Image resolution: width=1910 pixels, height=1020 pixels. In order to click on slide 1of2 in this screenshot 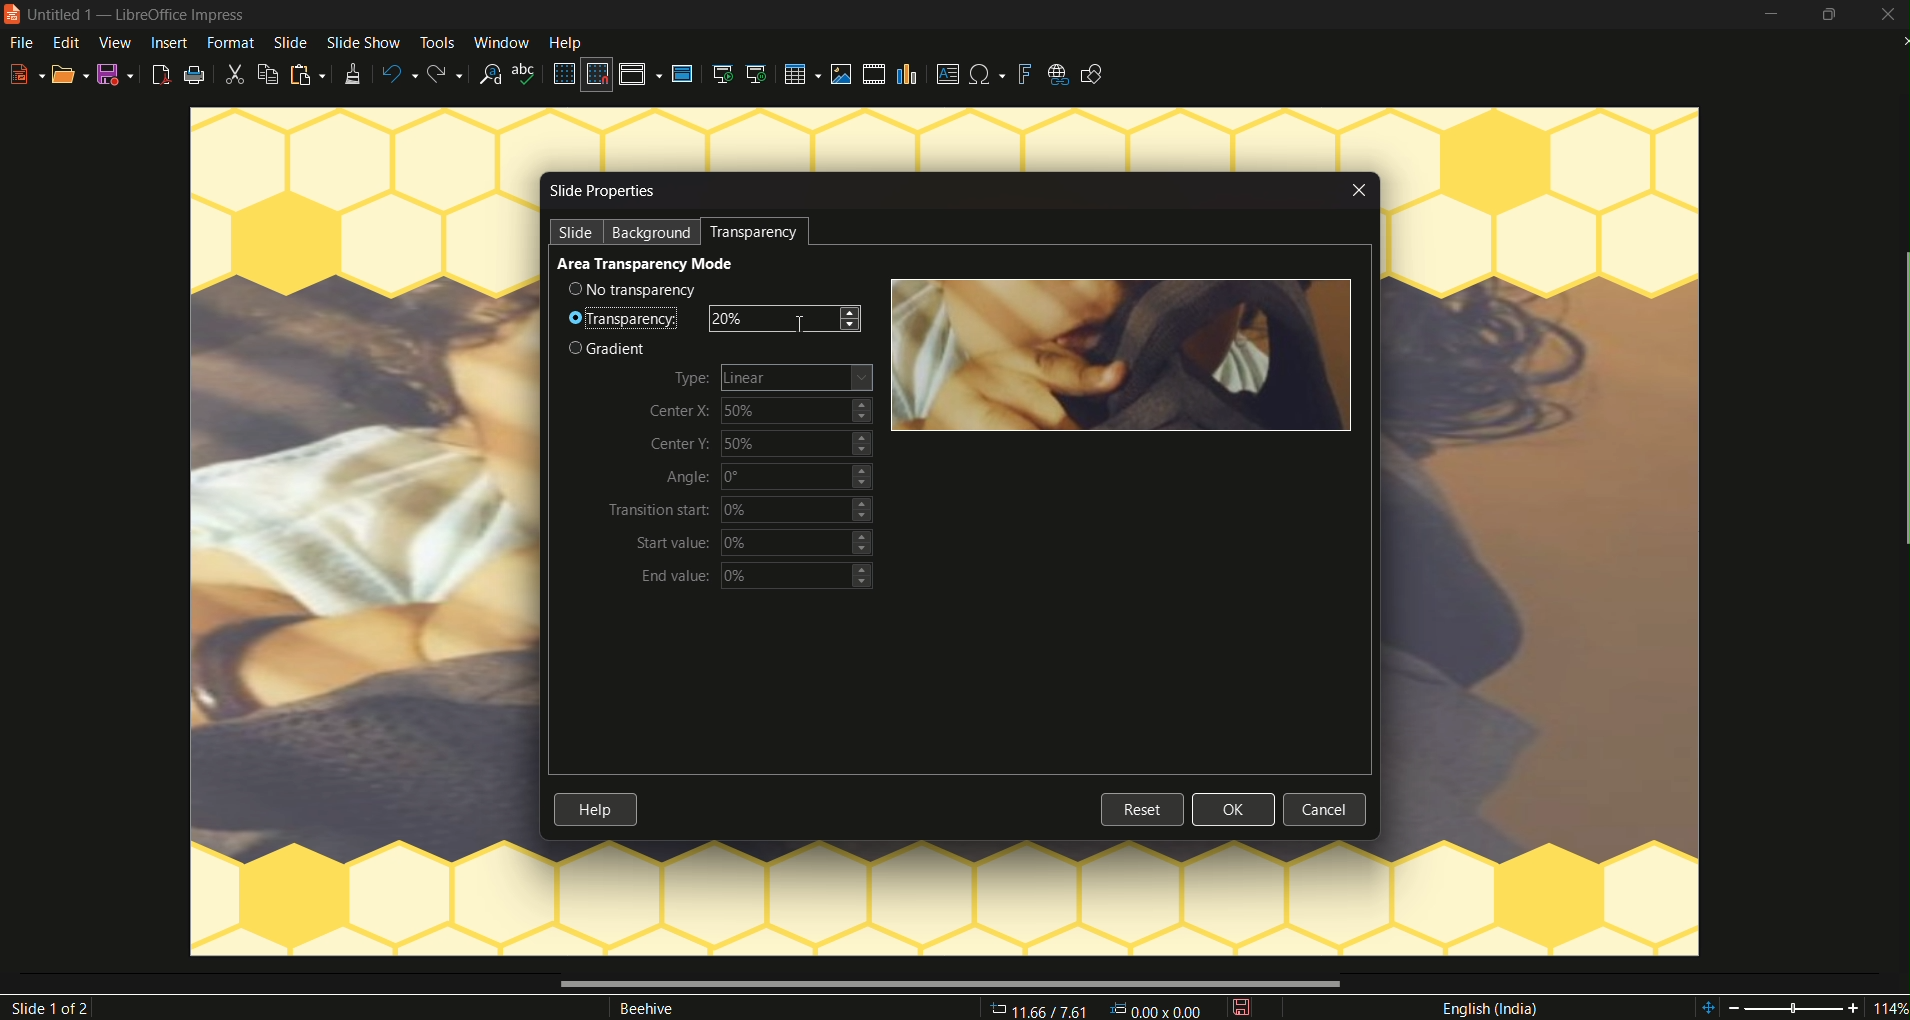, I will do `click(56, 1008)`.